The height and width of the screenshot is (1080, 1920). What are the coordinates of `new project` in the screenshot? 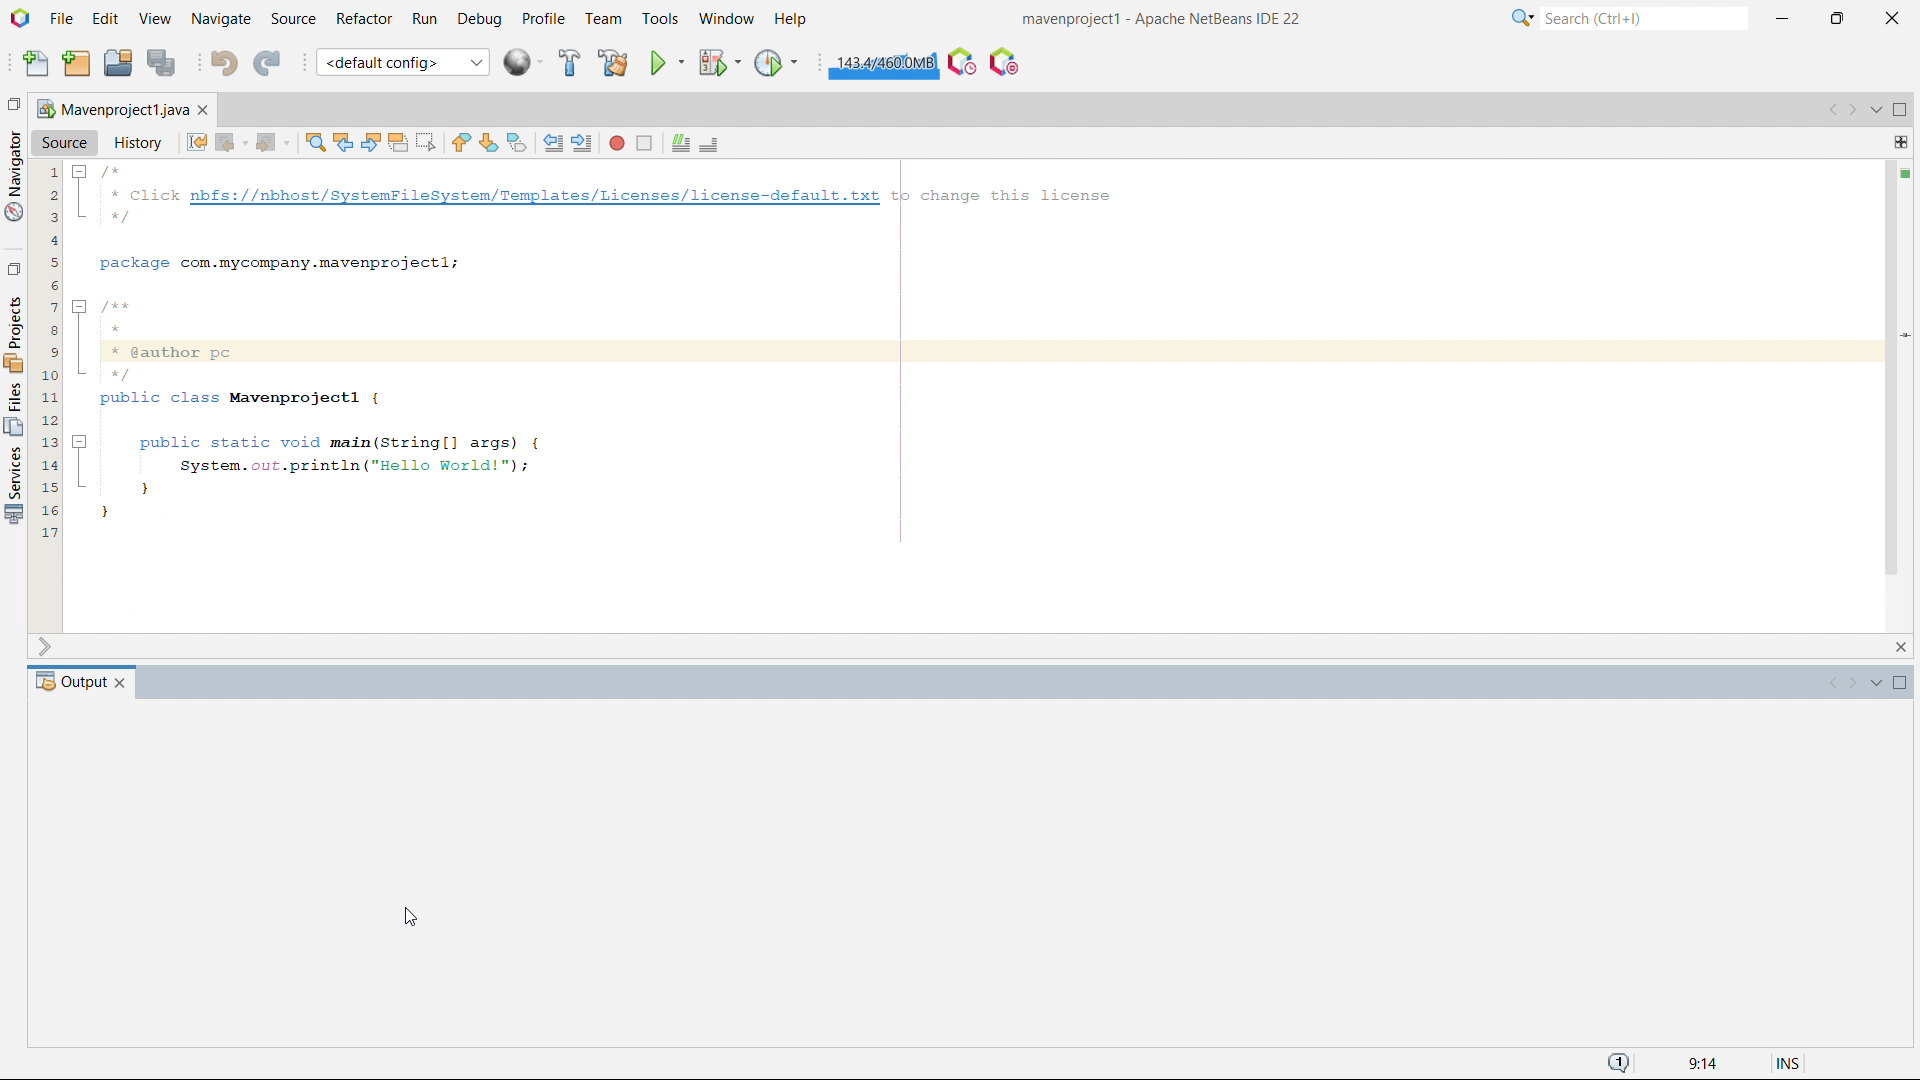 It's located at (77, 62).